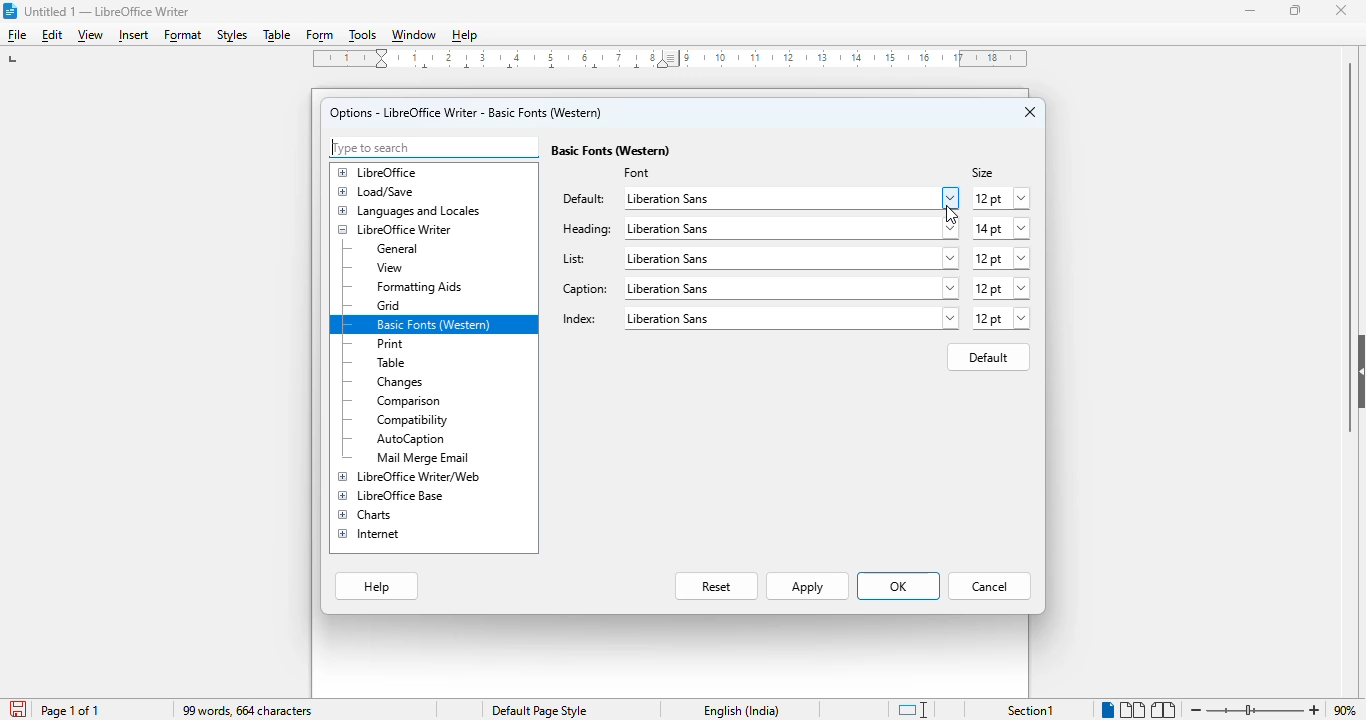 The image size is (1366, 720). Describe the element at coordinates (52, 35) in the screenshot. I see `edit` at that location.